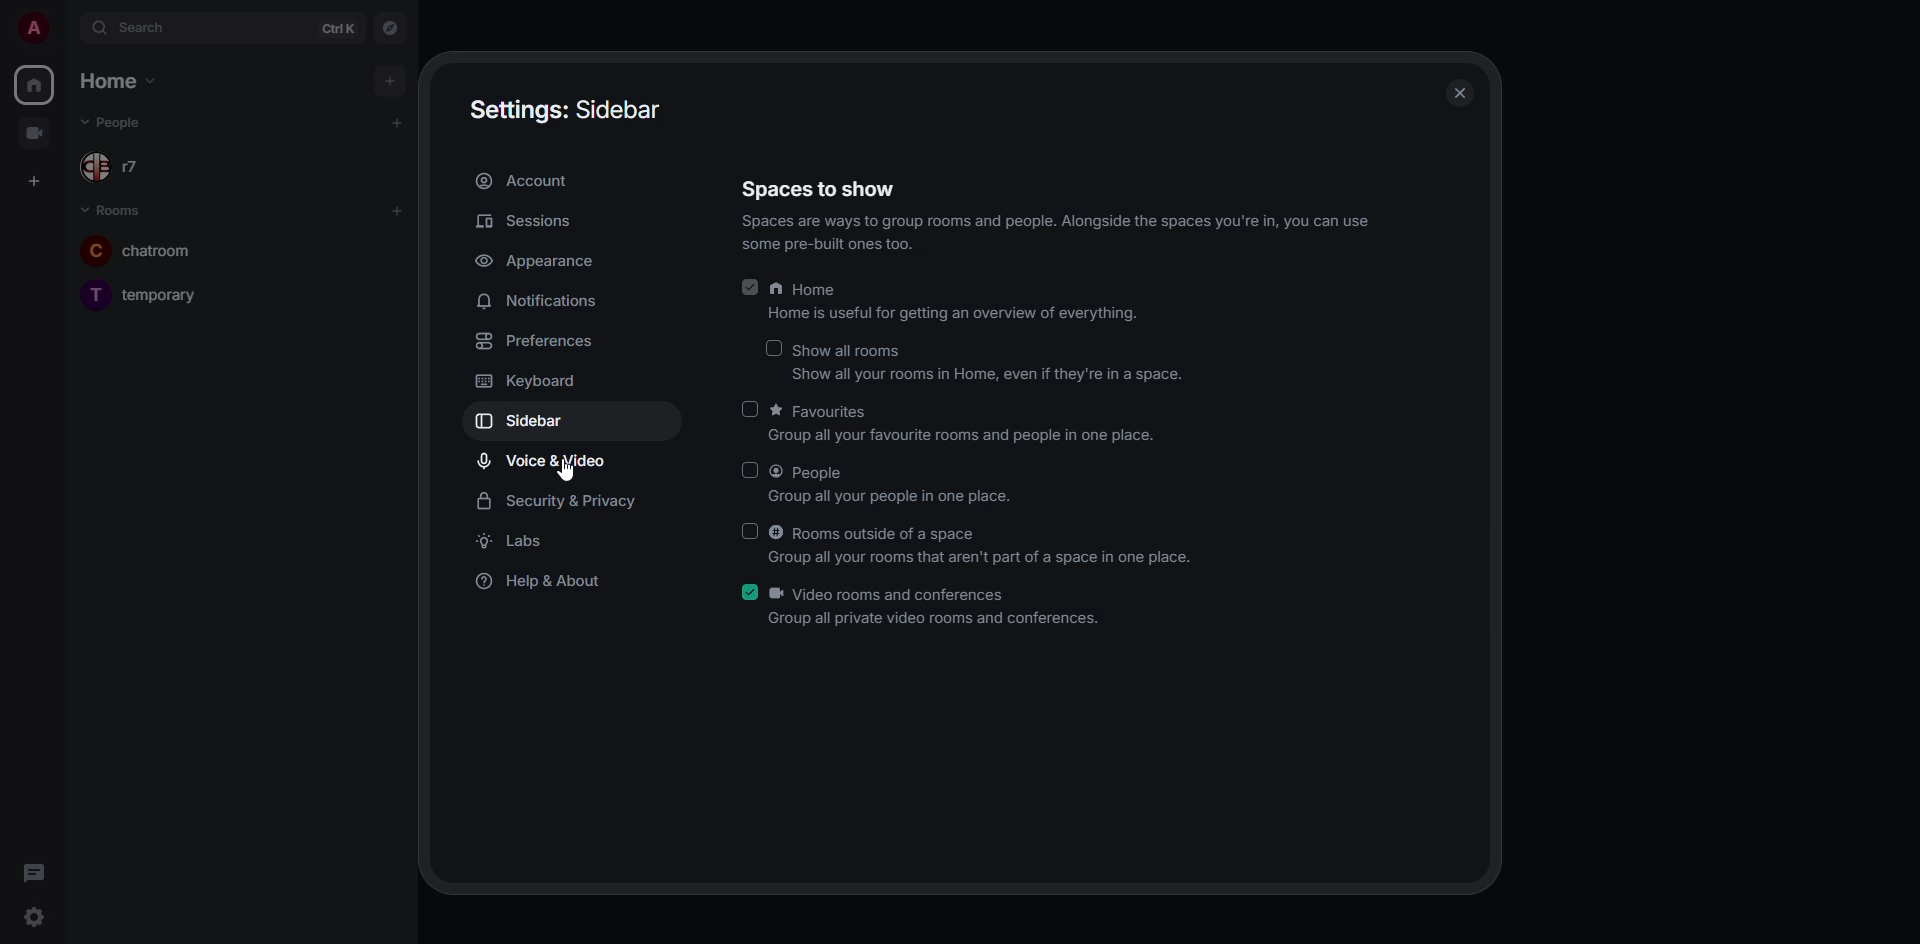  Describe the element at coordinates (514, 541) in the screenshot. I see `labs` at that location.